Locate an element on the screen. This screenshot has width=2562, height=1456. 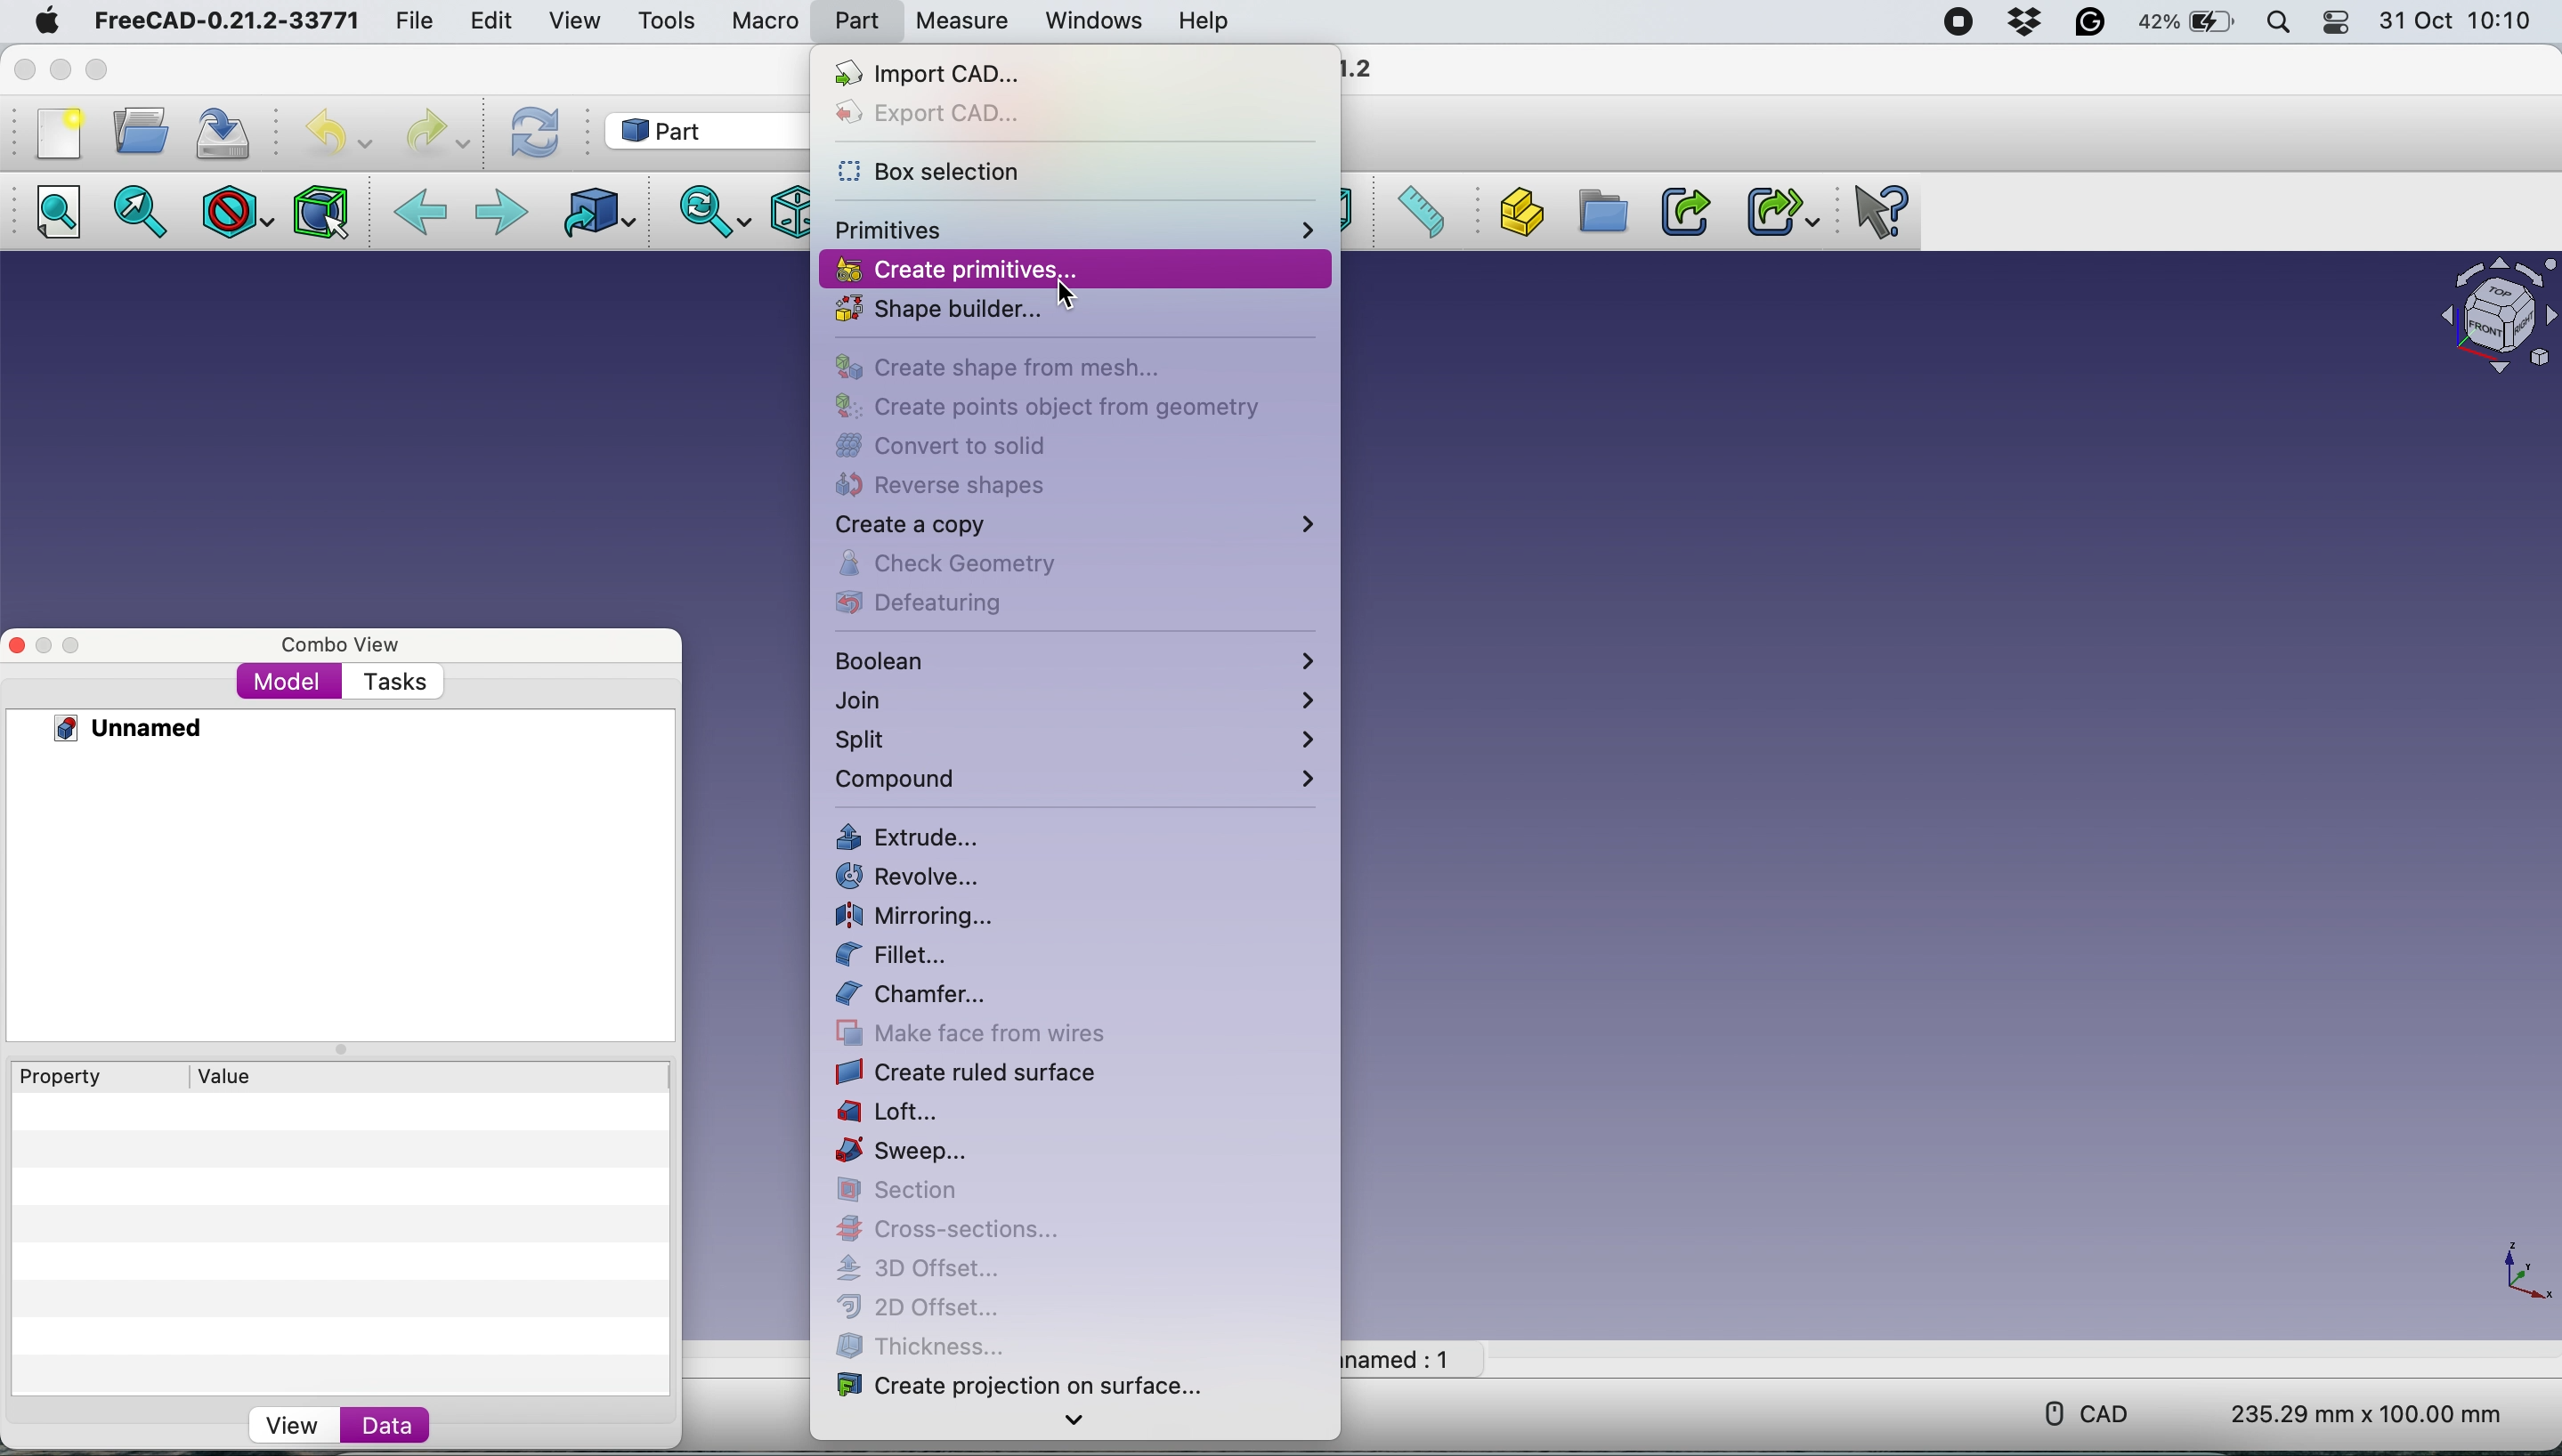
Part is located at coordinates (858, 20).